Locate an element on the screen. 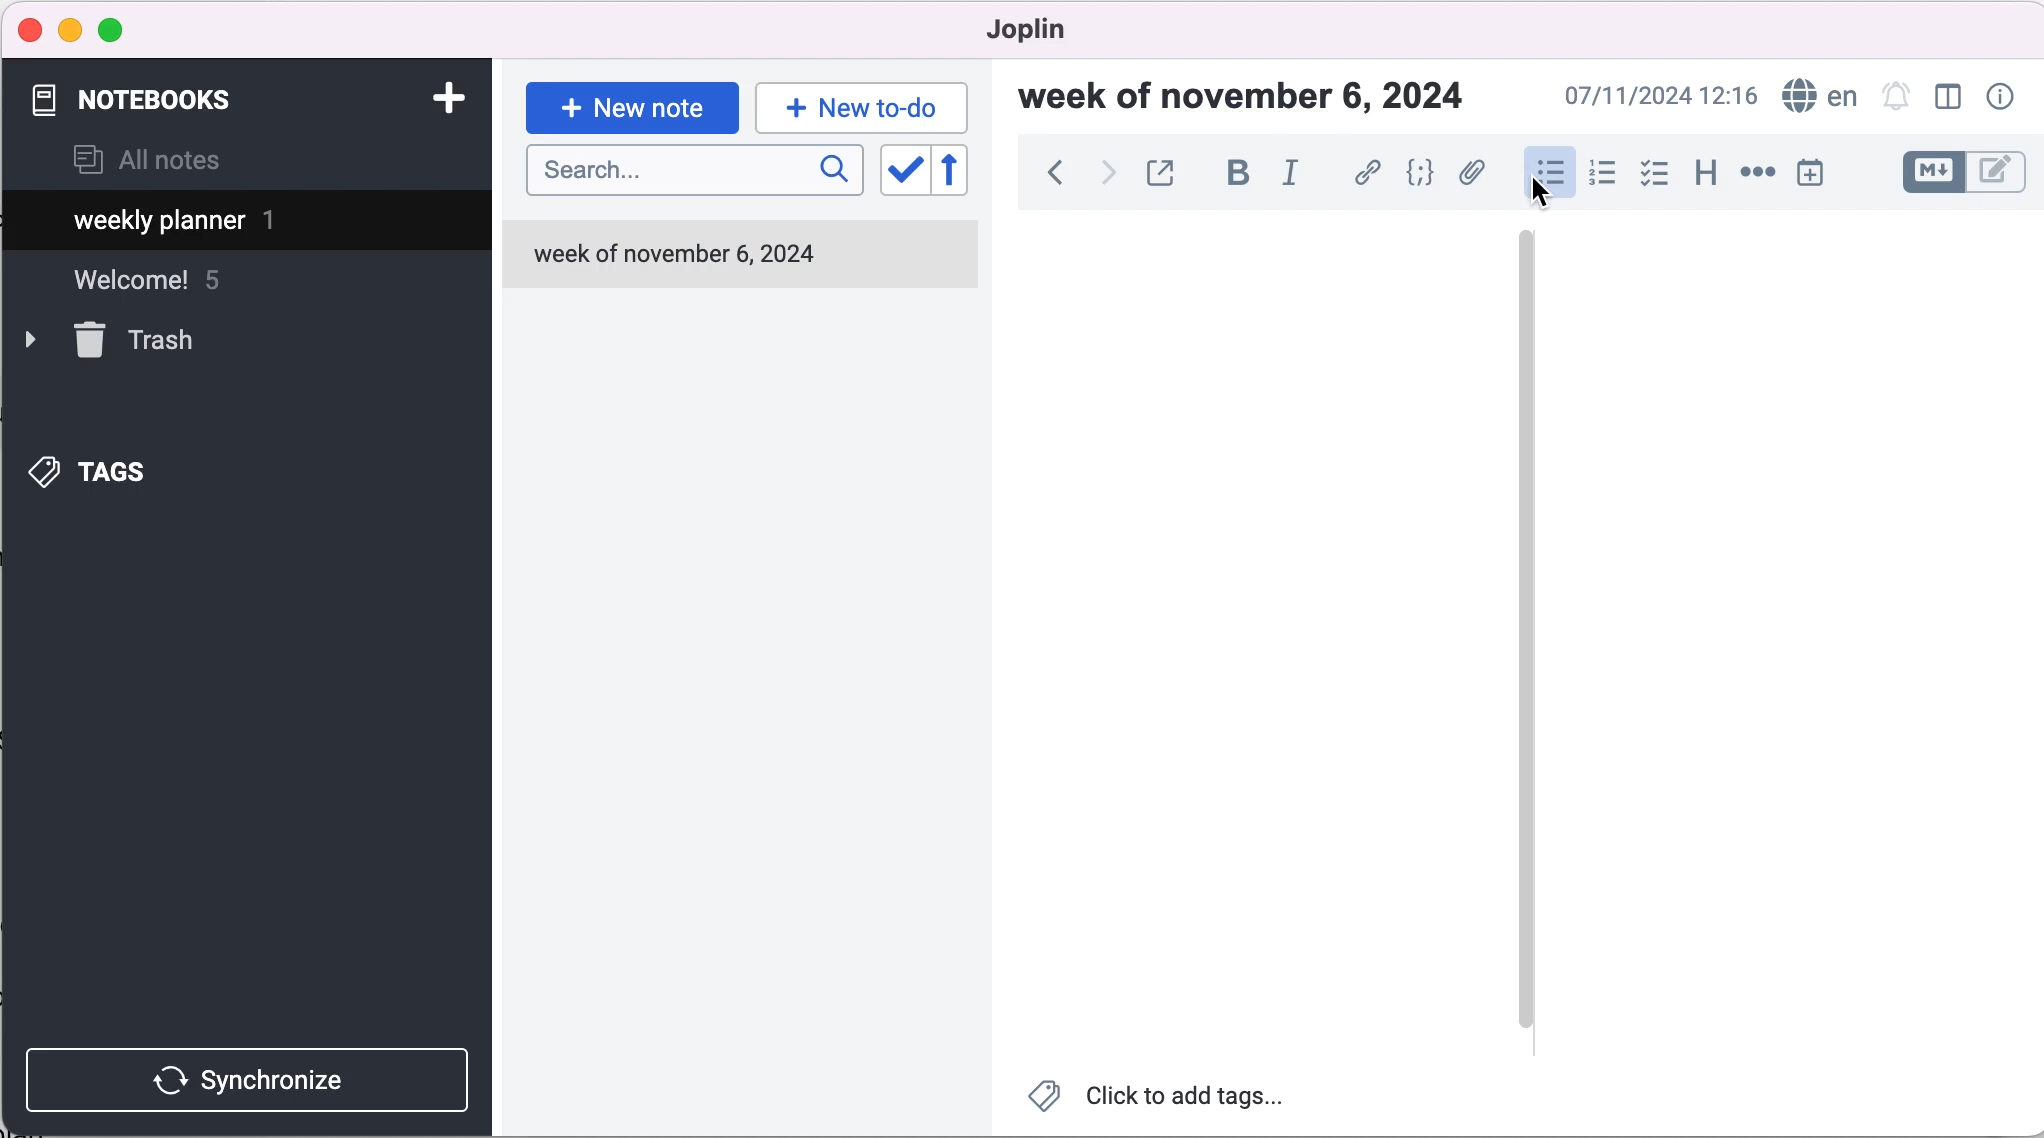 Image resolution: width=2044 pixels, height=1138 pixels. toggle editors is located at coordinates (1964, 175).